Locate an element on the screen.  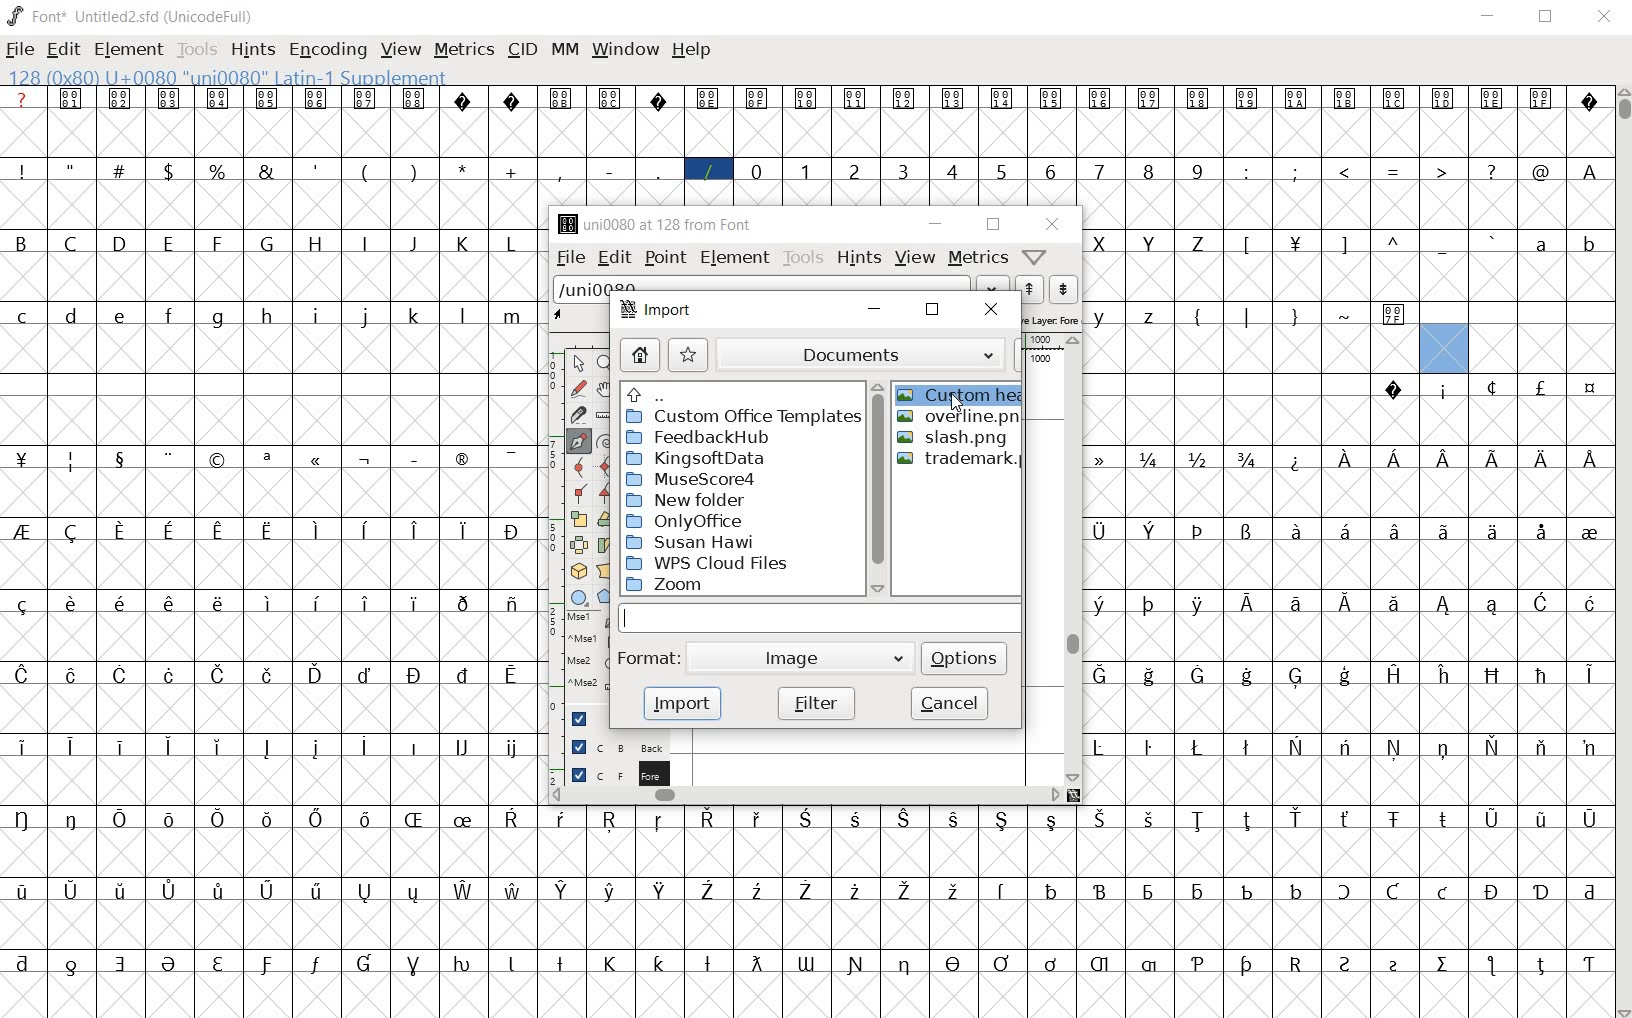
glyph is located at coordinates (1247, 602).